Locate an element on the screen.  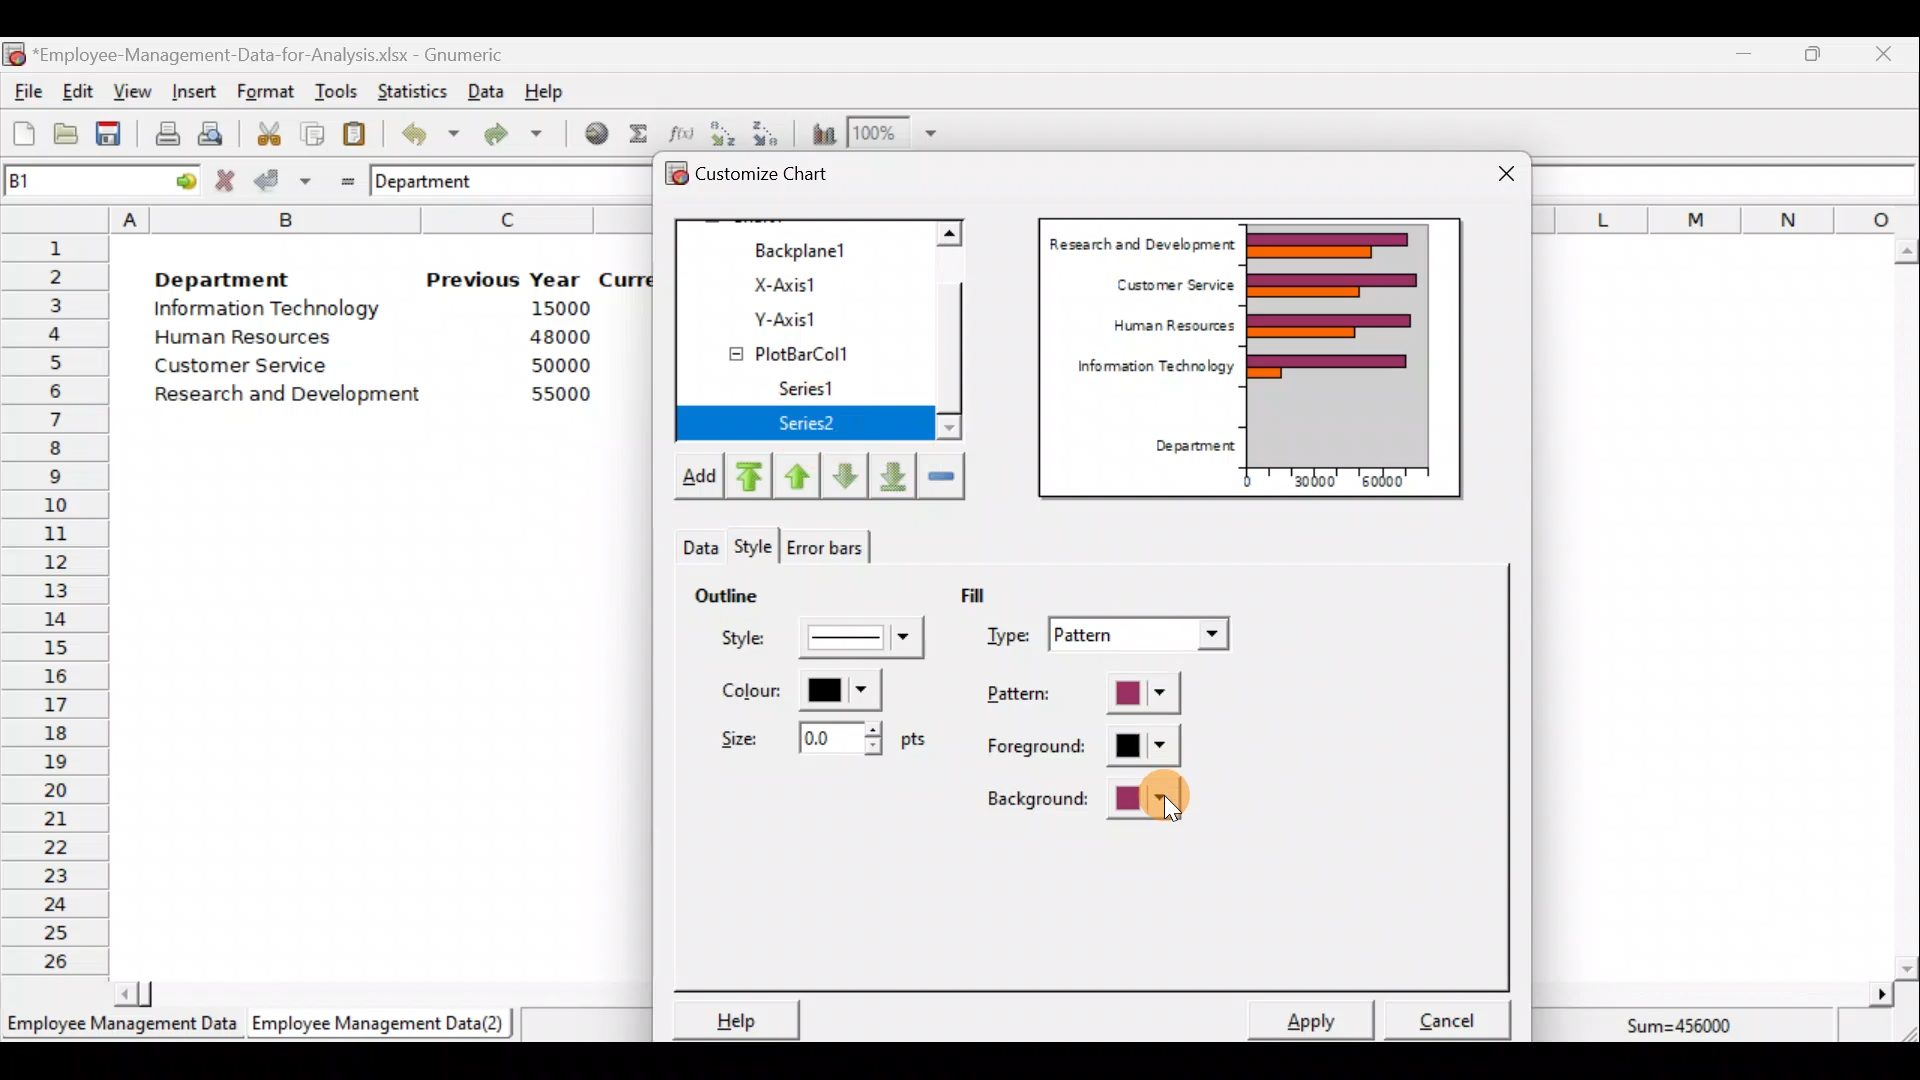
go to is located at coordinates (178, 178).